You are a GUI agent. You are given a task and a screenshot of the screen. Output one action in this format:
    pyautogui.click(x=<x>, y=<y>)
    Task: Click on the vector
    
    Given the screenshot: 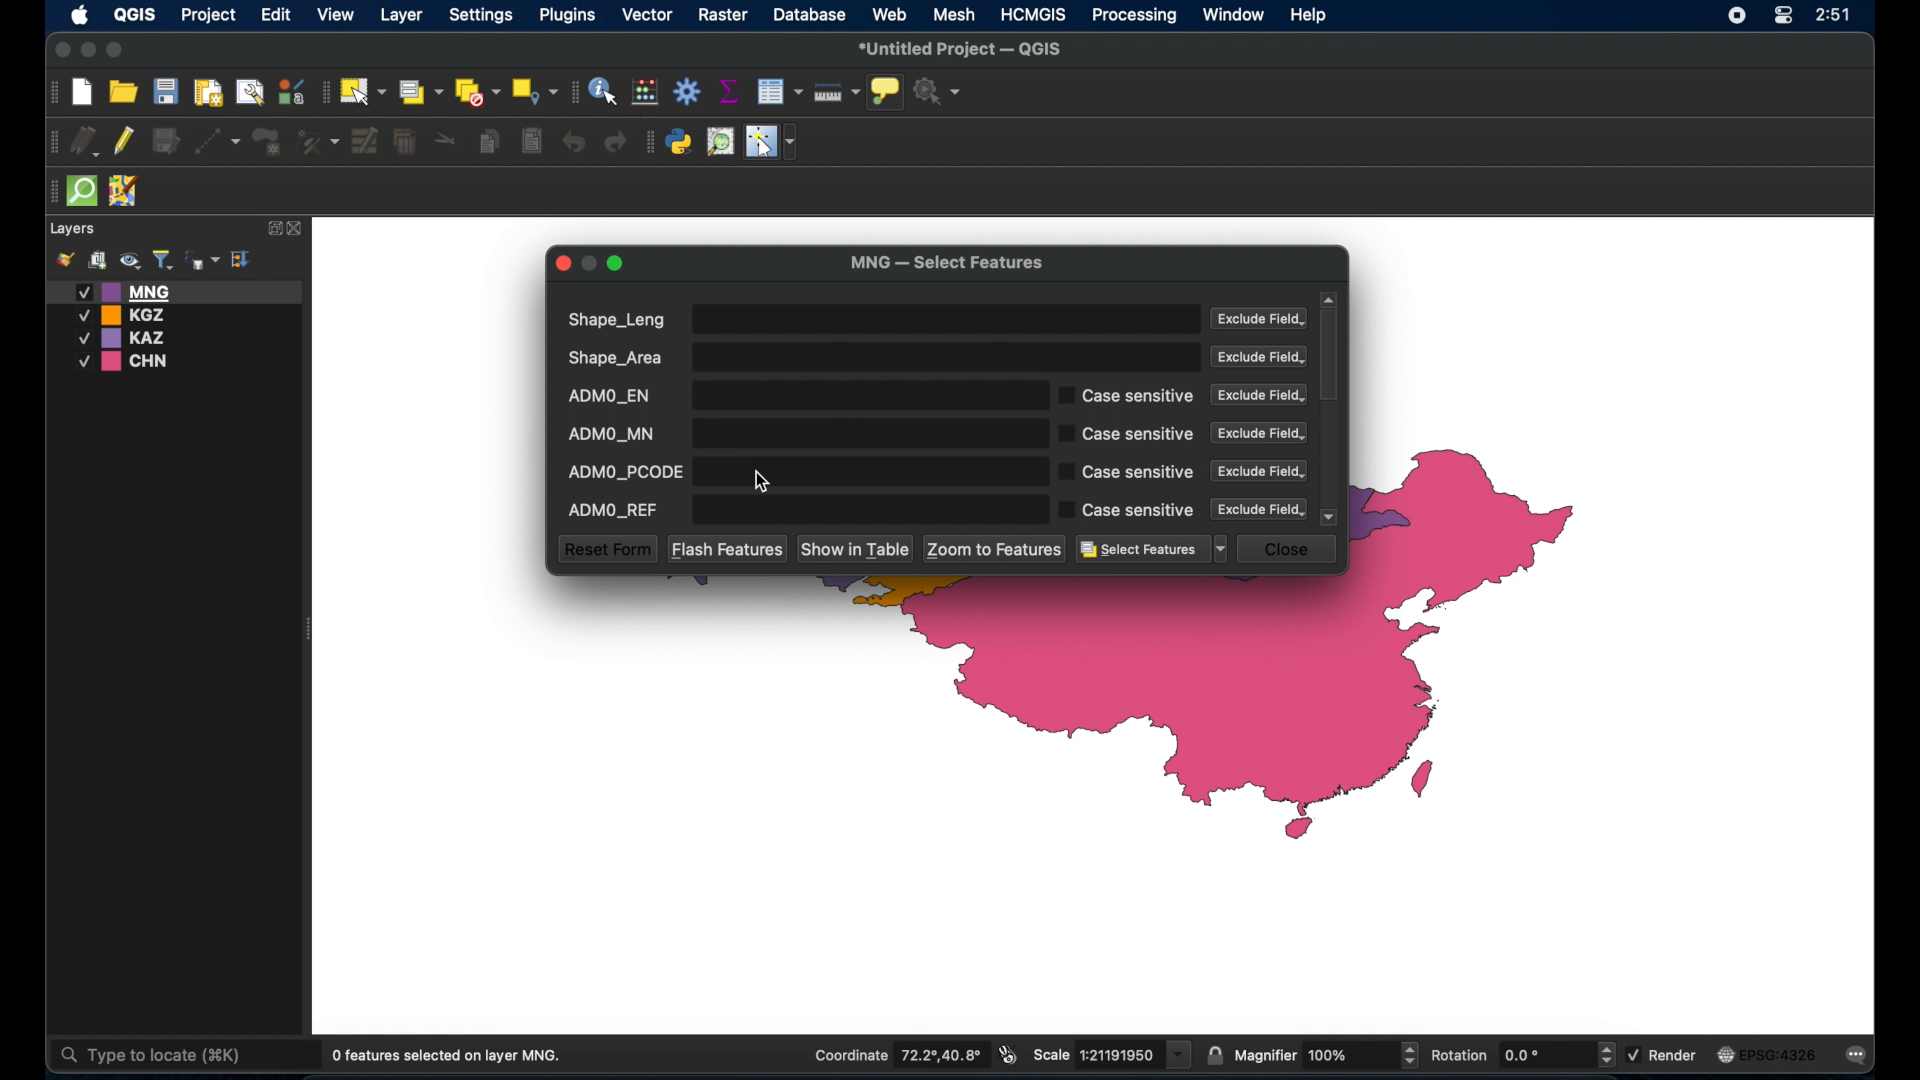 What is the action you would take?
    pyautogui.click(x=649, y=15)
    